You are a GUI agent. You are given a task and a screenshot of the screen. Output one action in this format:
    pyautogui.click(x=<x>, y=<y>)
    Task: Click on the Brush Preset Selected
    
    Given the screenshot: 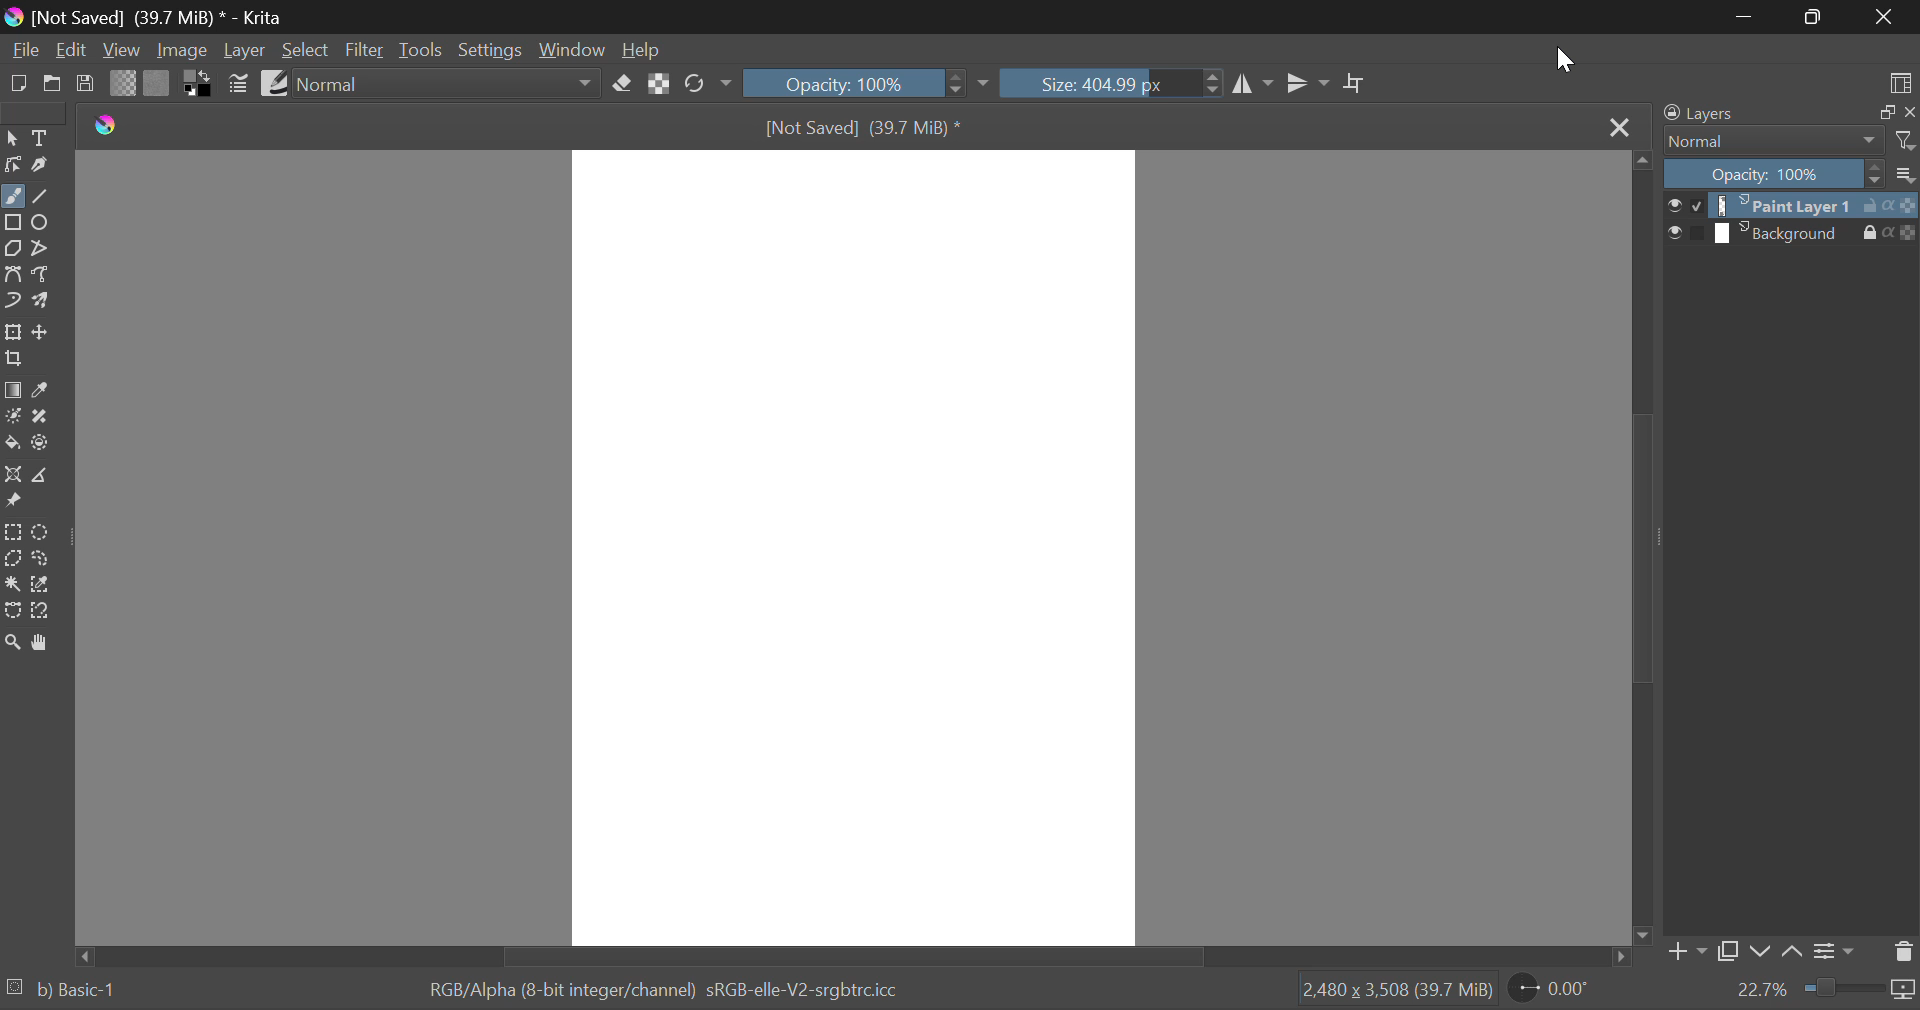 What is the action you would take?
    pyautogui.click(x=60, y=993)
    